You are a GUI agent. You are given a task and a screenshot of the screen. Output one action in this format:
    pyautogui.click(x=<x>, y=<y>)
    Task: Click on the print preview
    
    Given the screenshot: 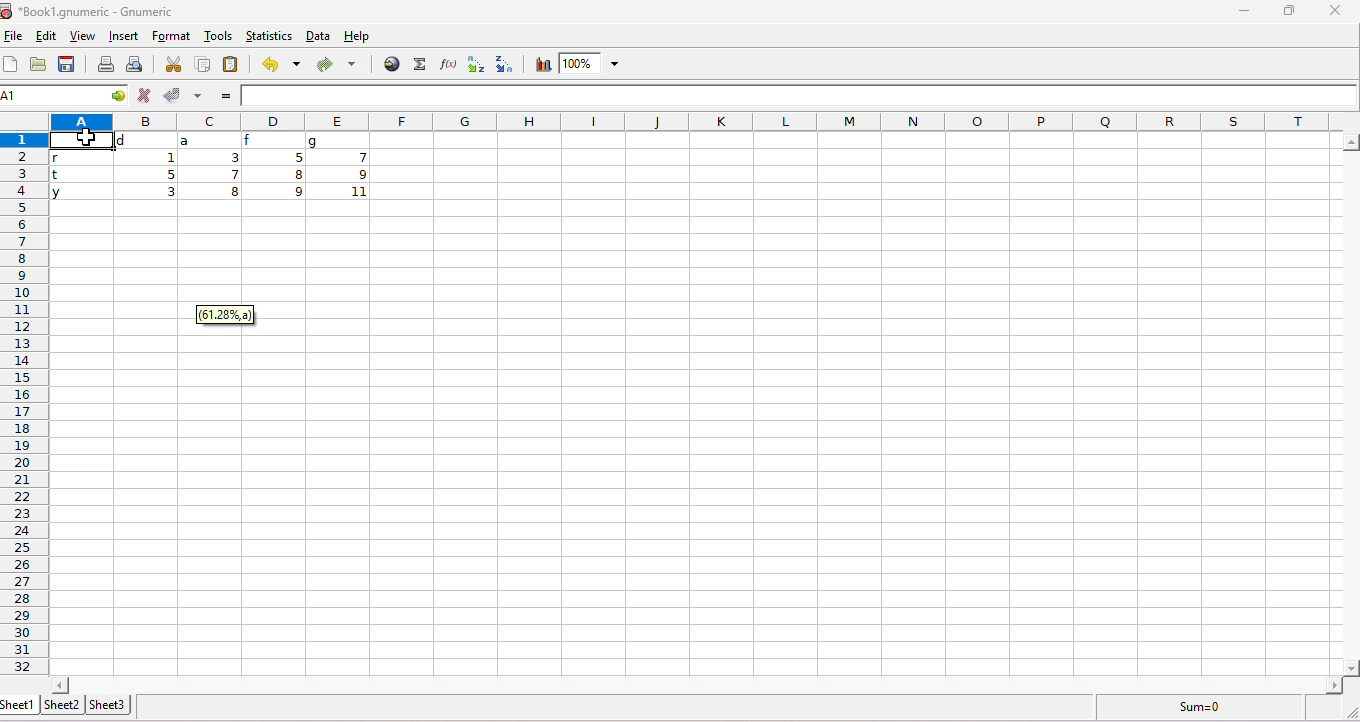 What is the action you would take?
    pyautogui.click(x=133, y=65)
    